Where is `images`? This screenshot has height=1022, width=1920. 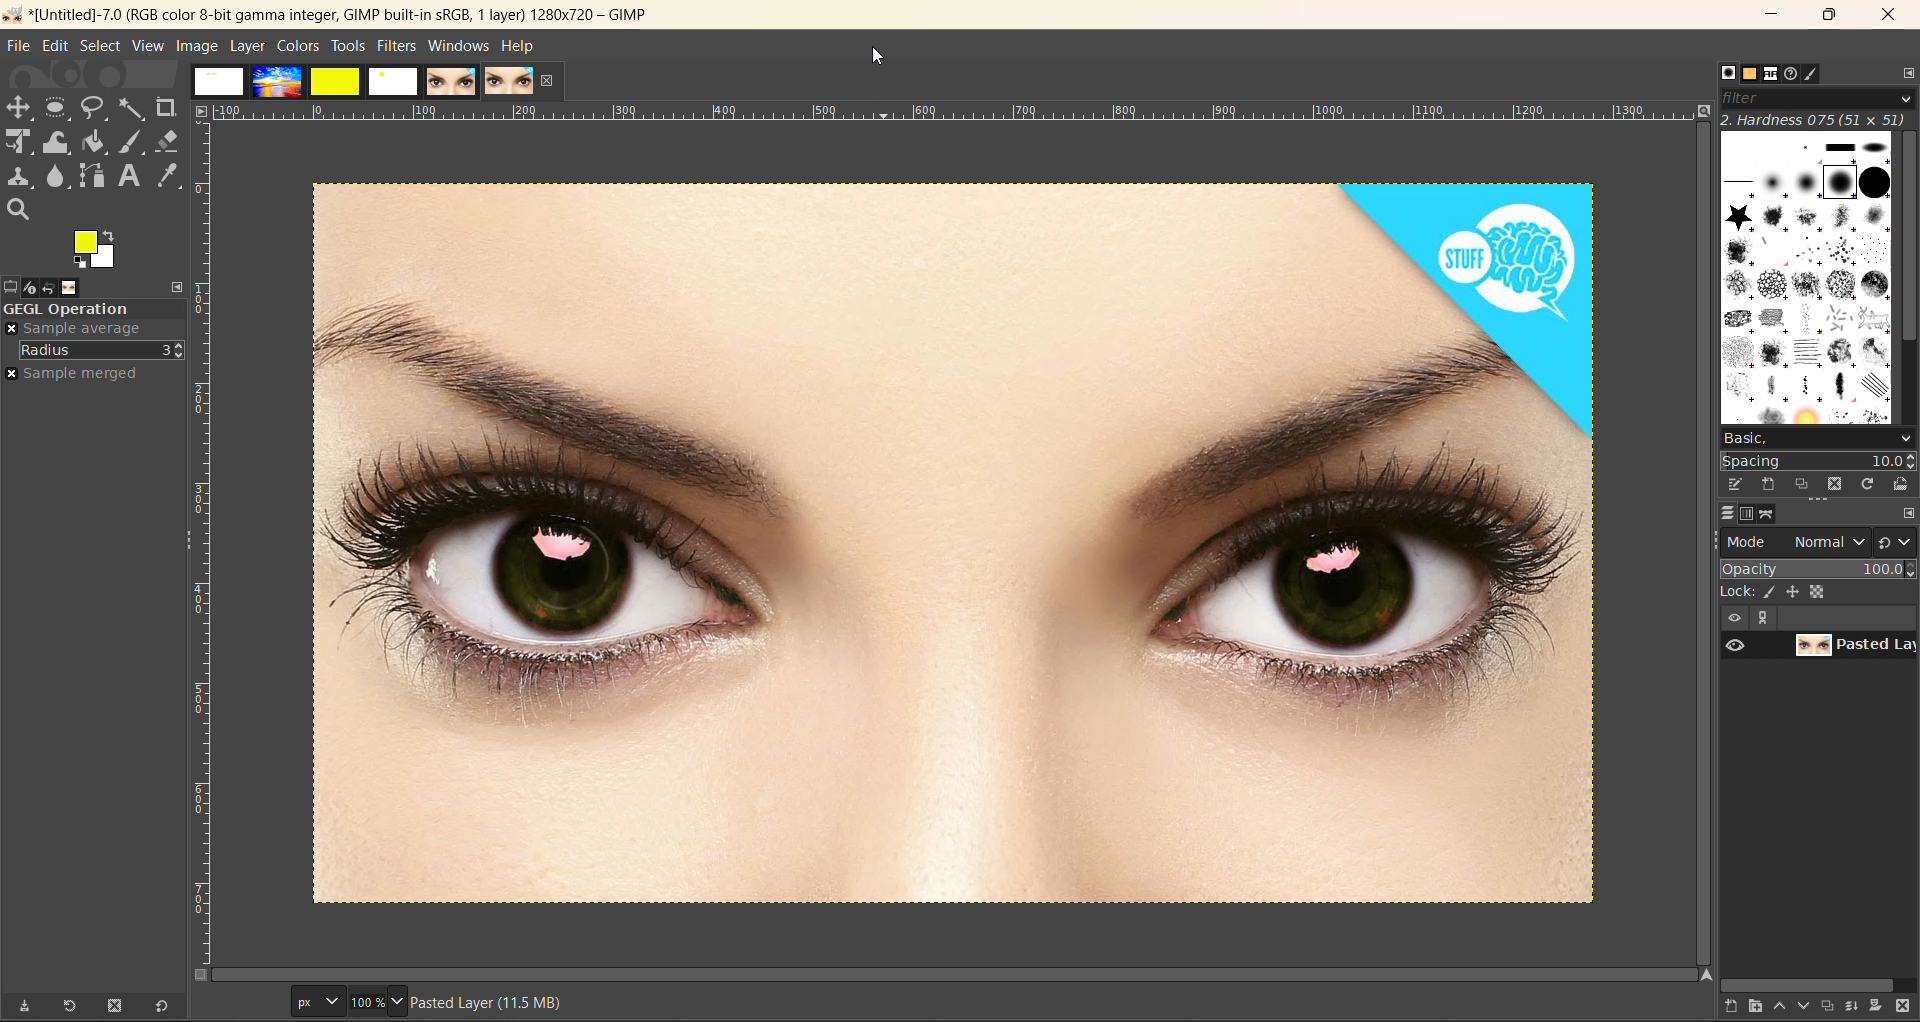 images is located at coordinates (77, 287).